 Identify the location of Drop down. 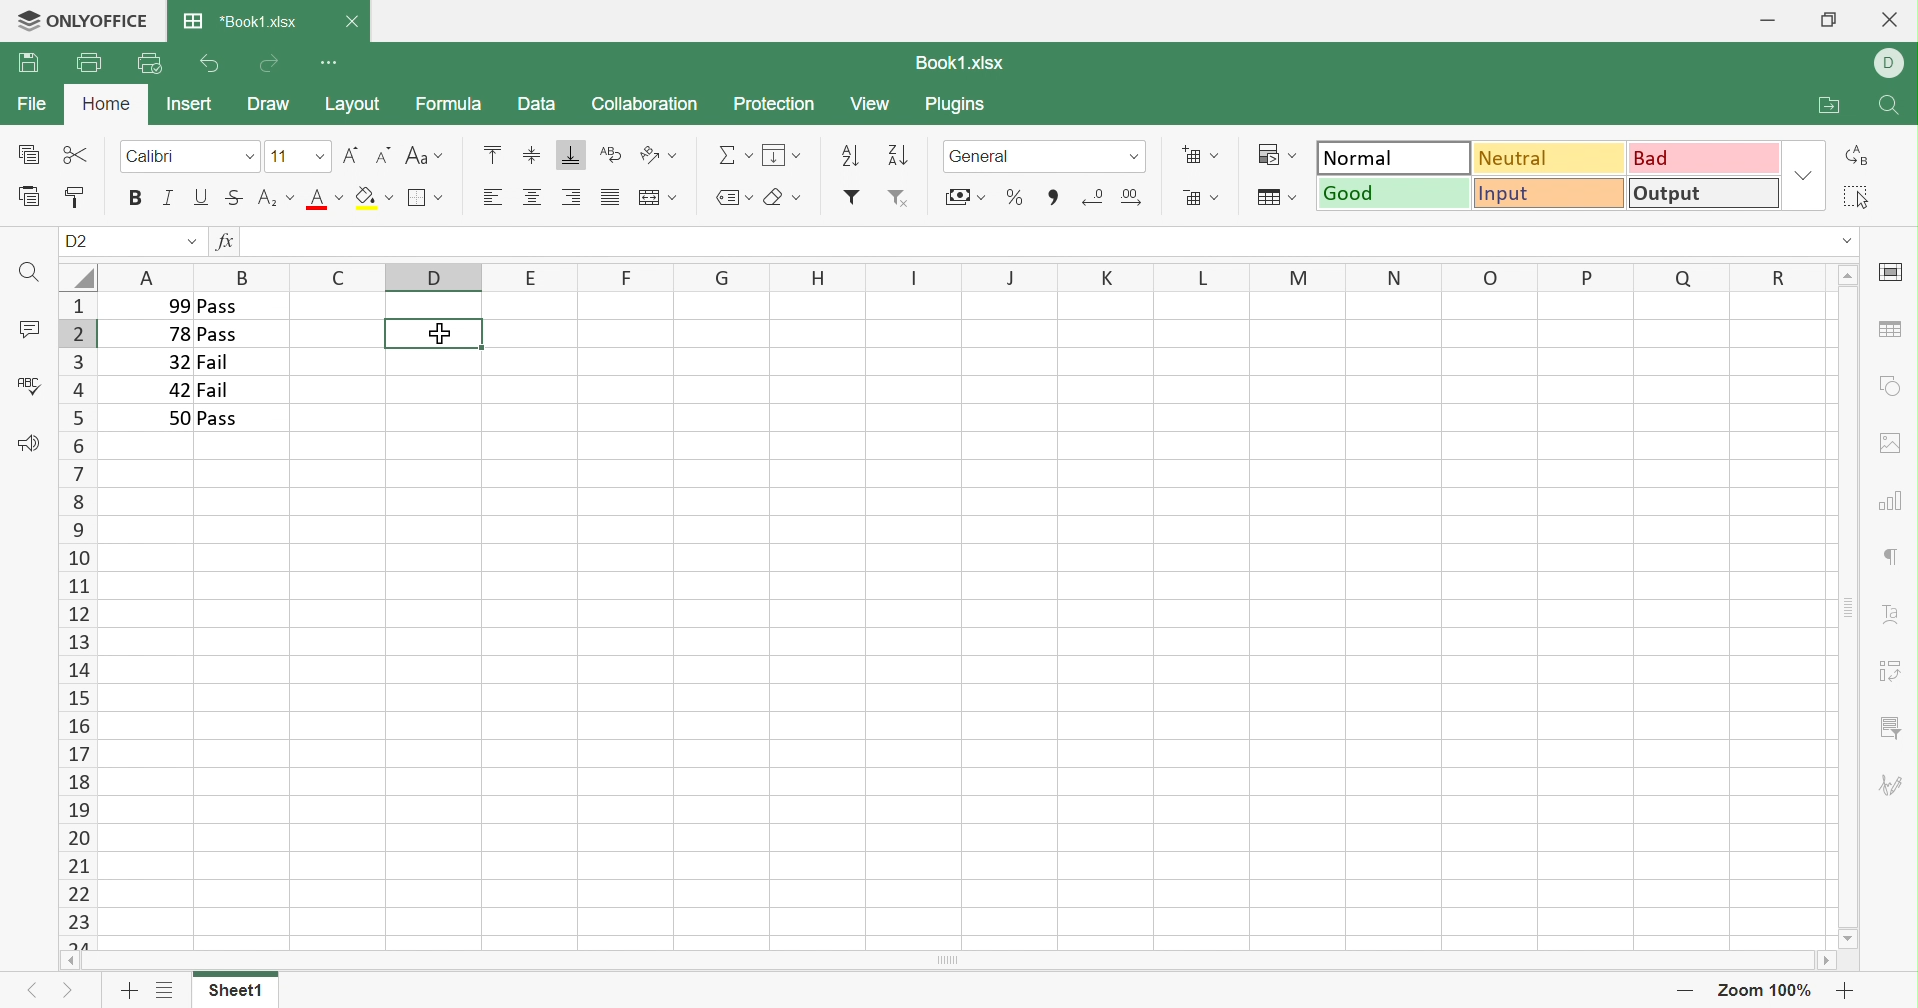
(1808, 174).